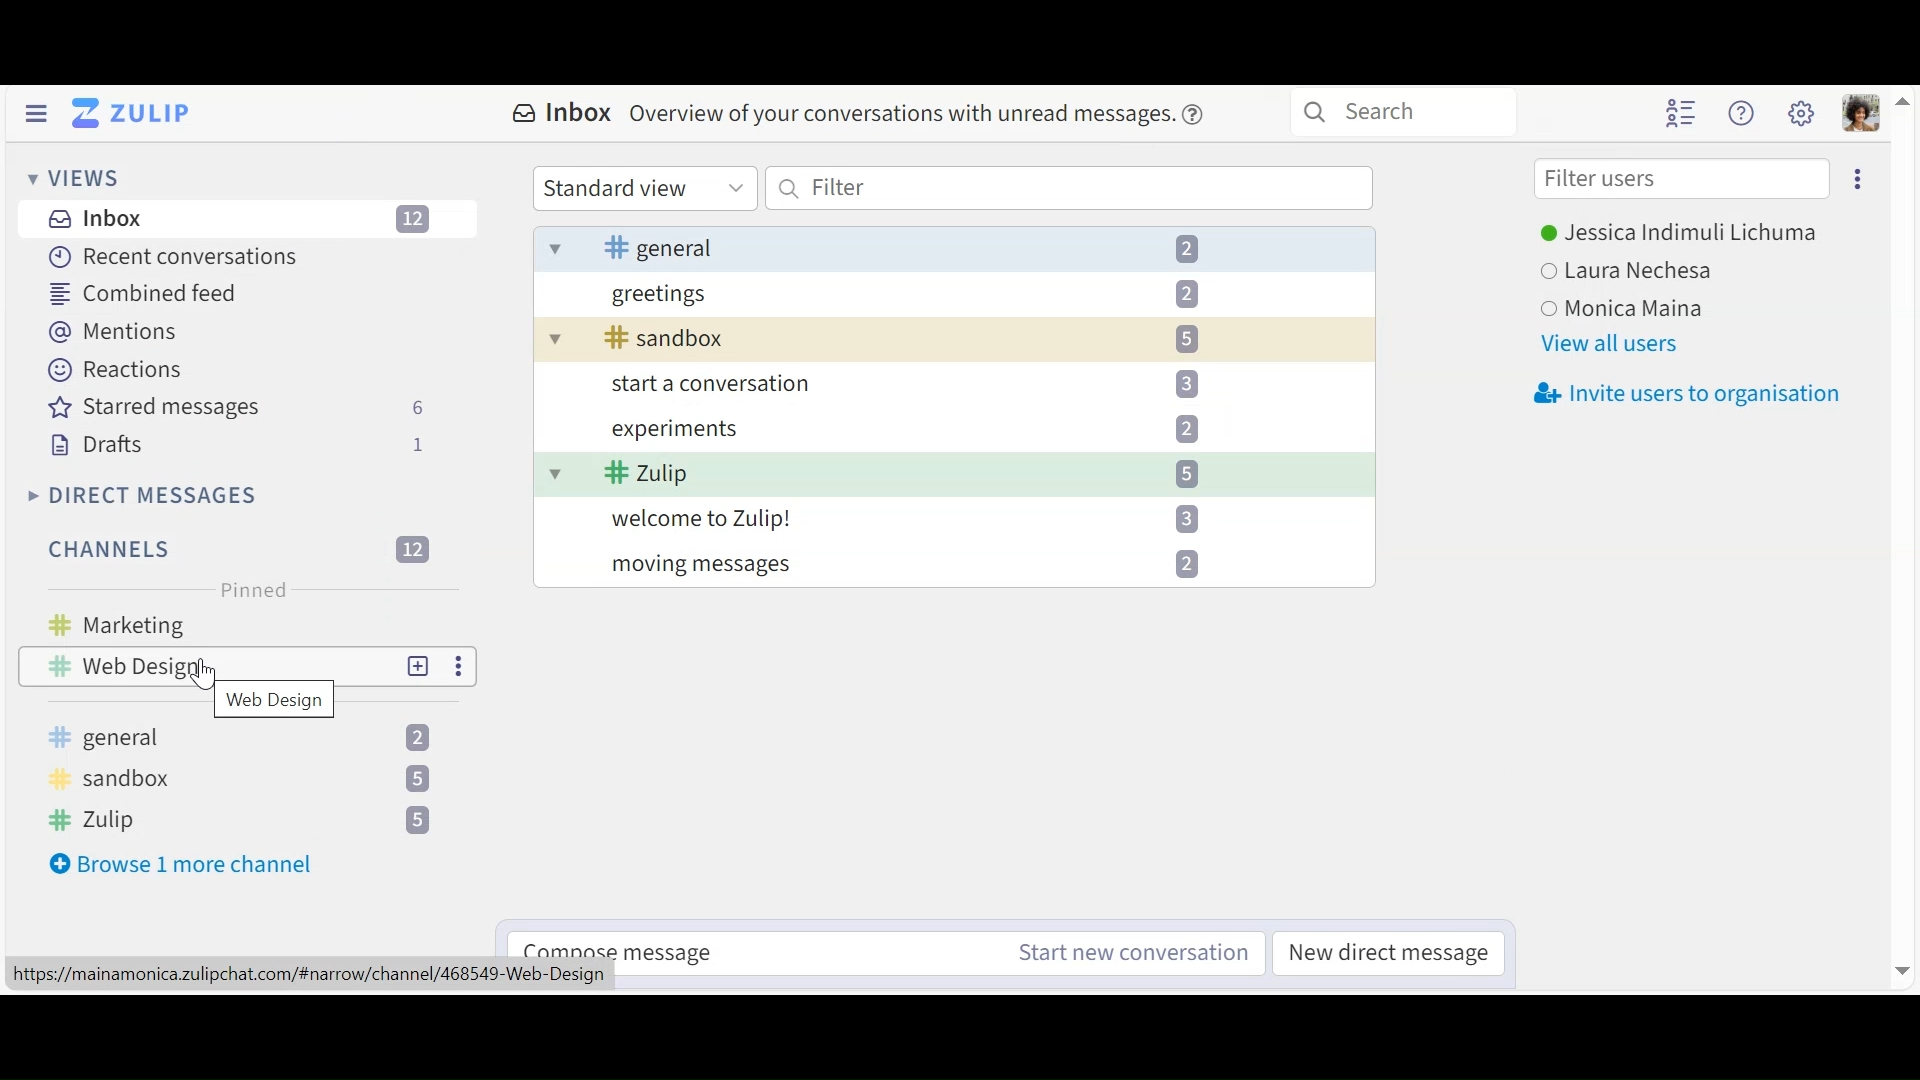 This screenshot has width=1920, height=1080. Describe the element at coordinates (1394, 952) in the screenshot. I see `New direct messages` at that location.